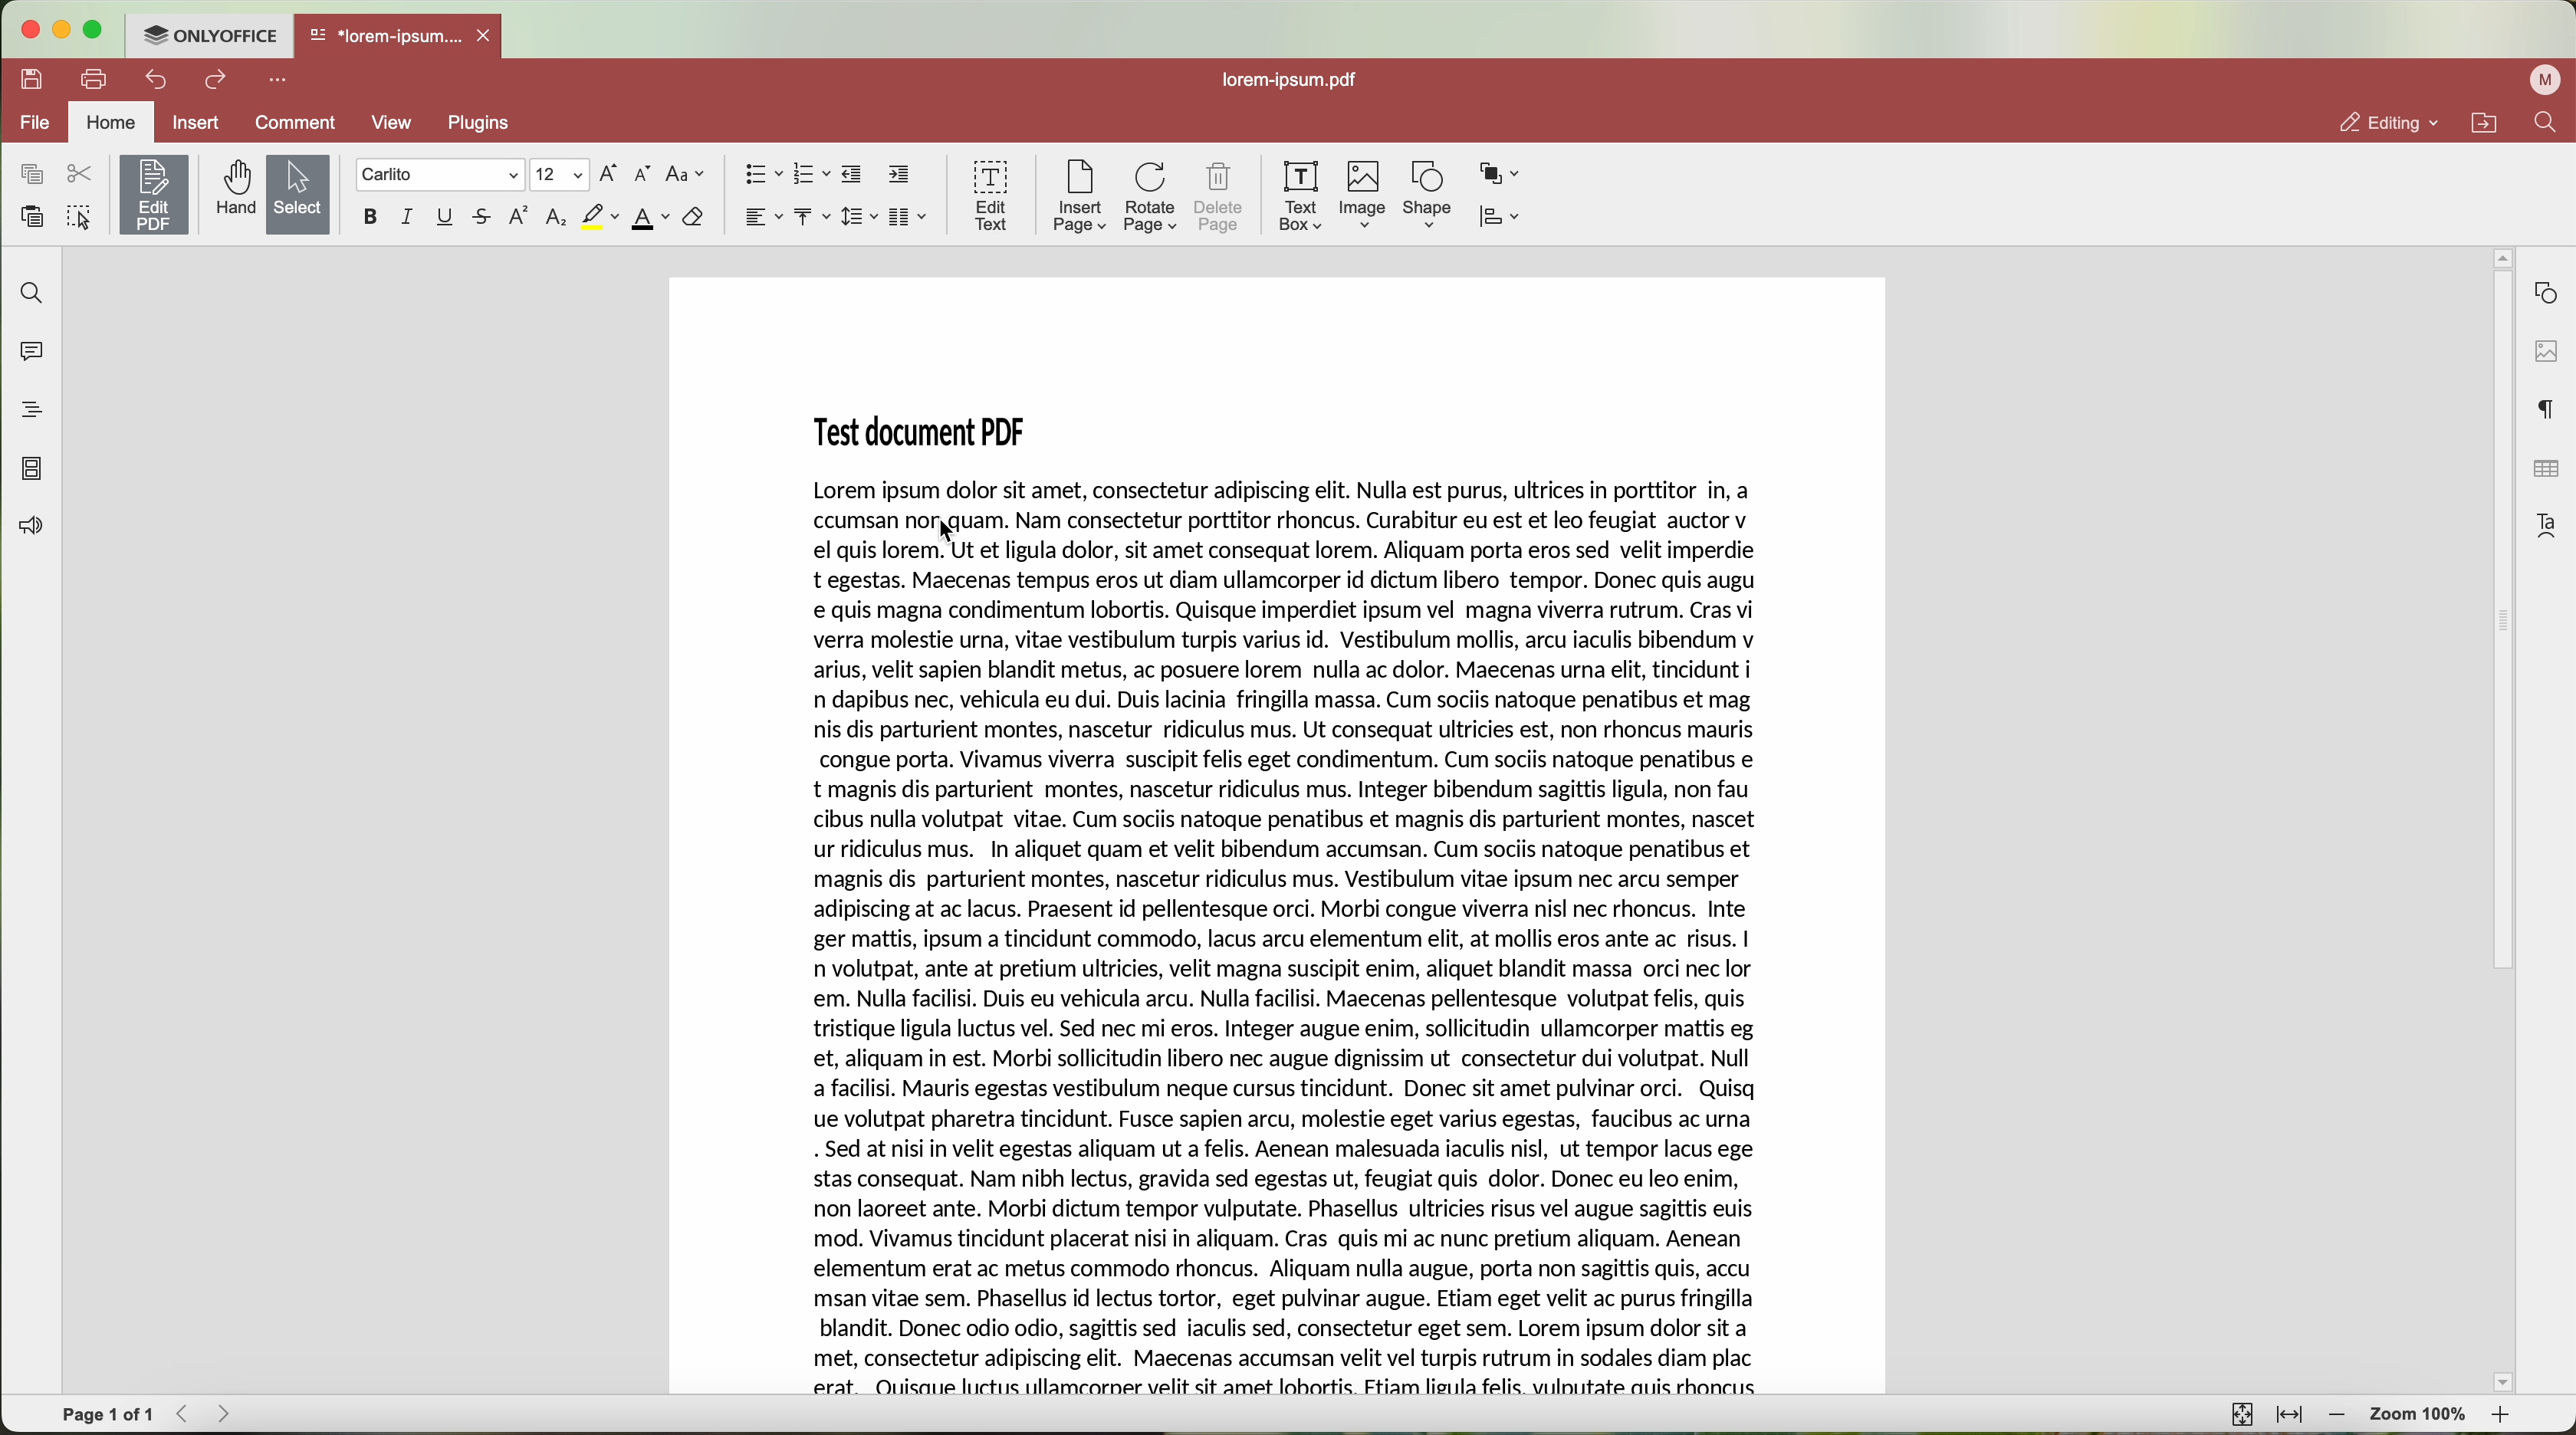 This screenshot has height=1435, width=2576. I want to click on font color, so click(651, 219).